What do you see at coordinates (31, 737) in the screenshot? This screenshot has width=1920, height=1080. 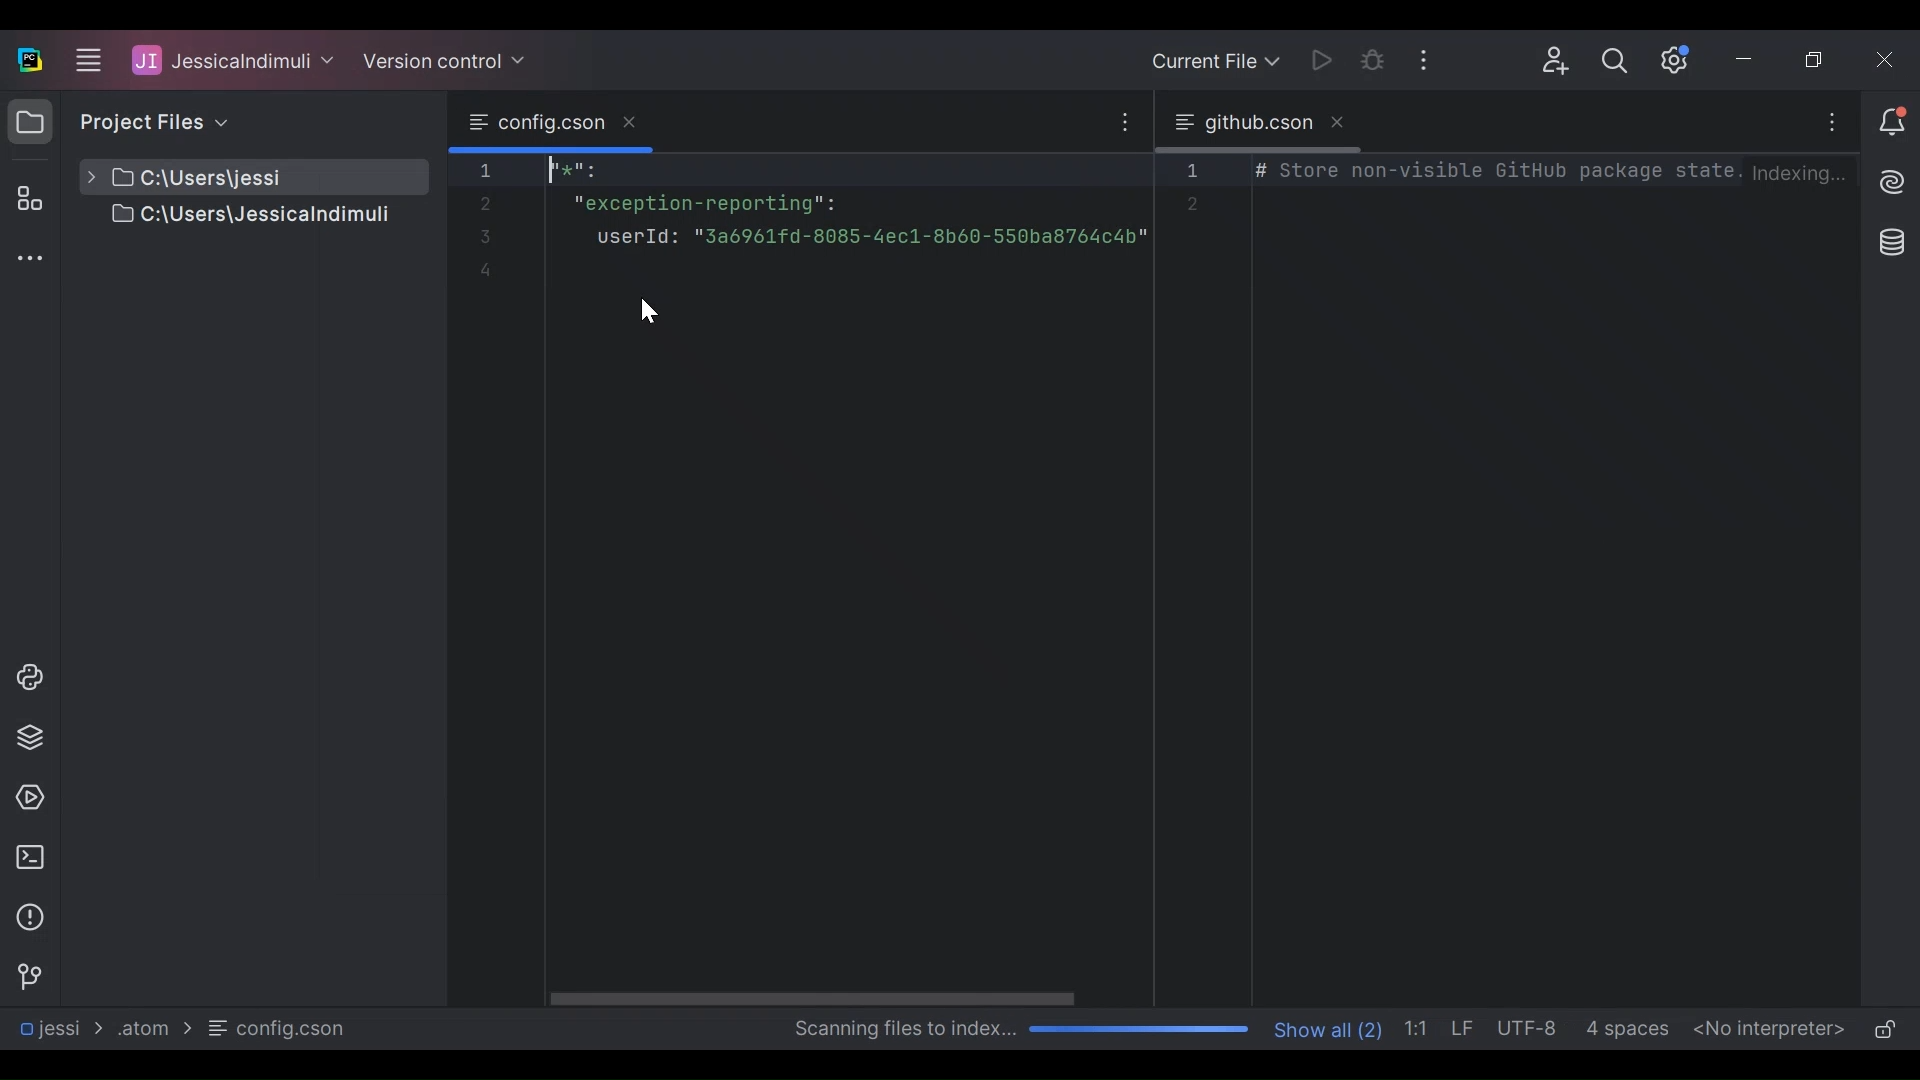 I see `Python` at bounding box center [31, 737].